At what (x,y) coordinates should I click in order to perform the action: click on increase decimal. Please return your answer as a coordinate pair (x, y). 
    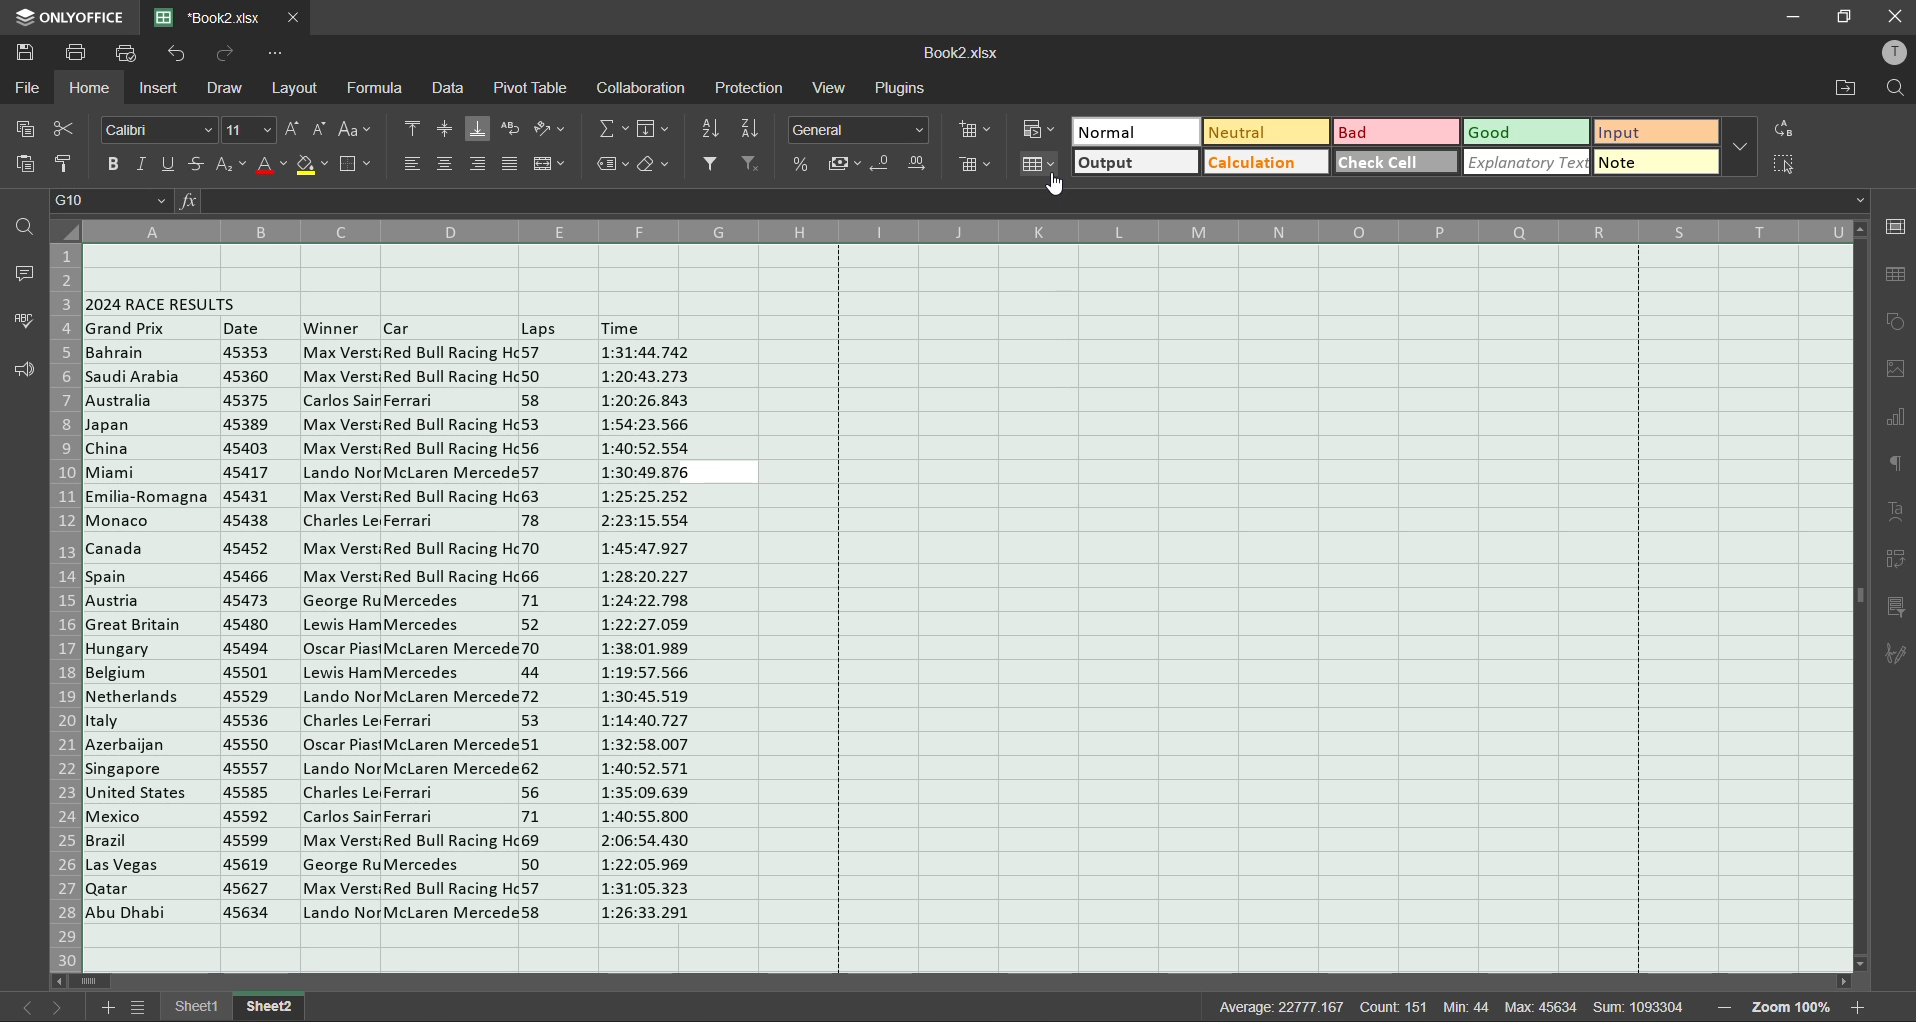
    Looking at the image, I should click on (919, 166).